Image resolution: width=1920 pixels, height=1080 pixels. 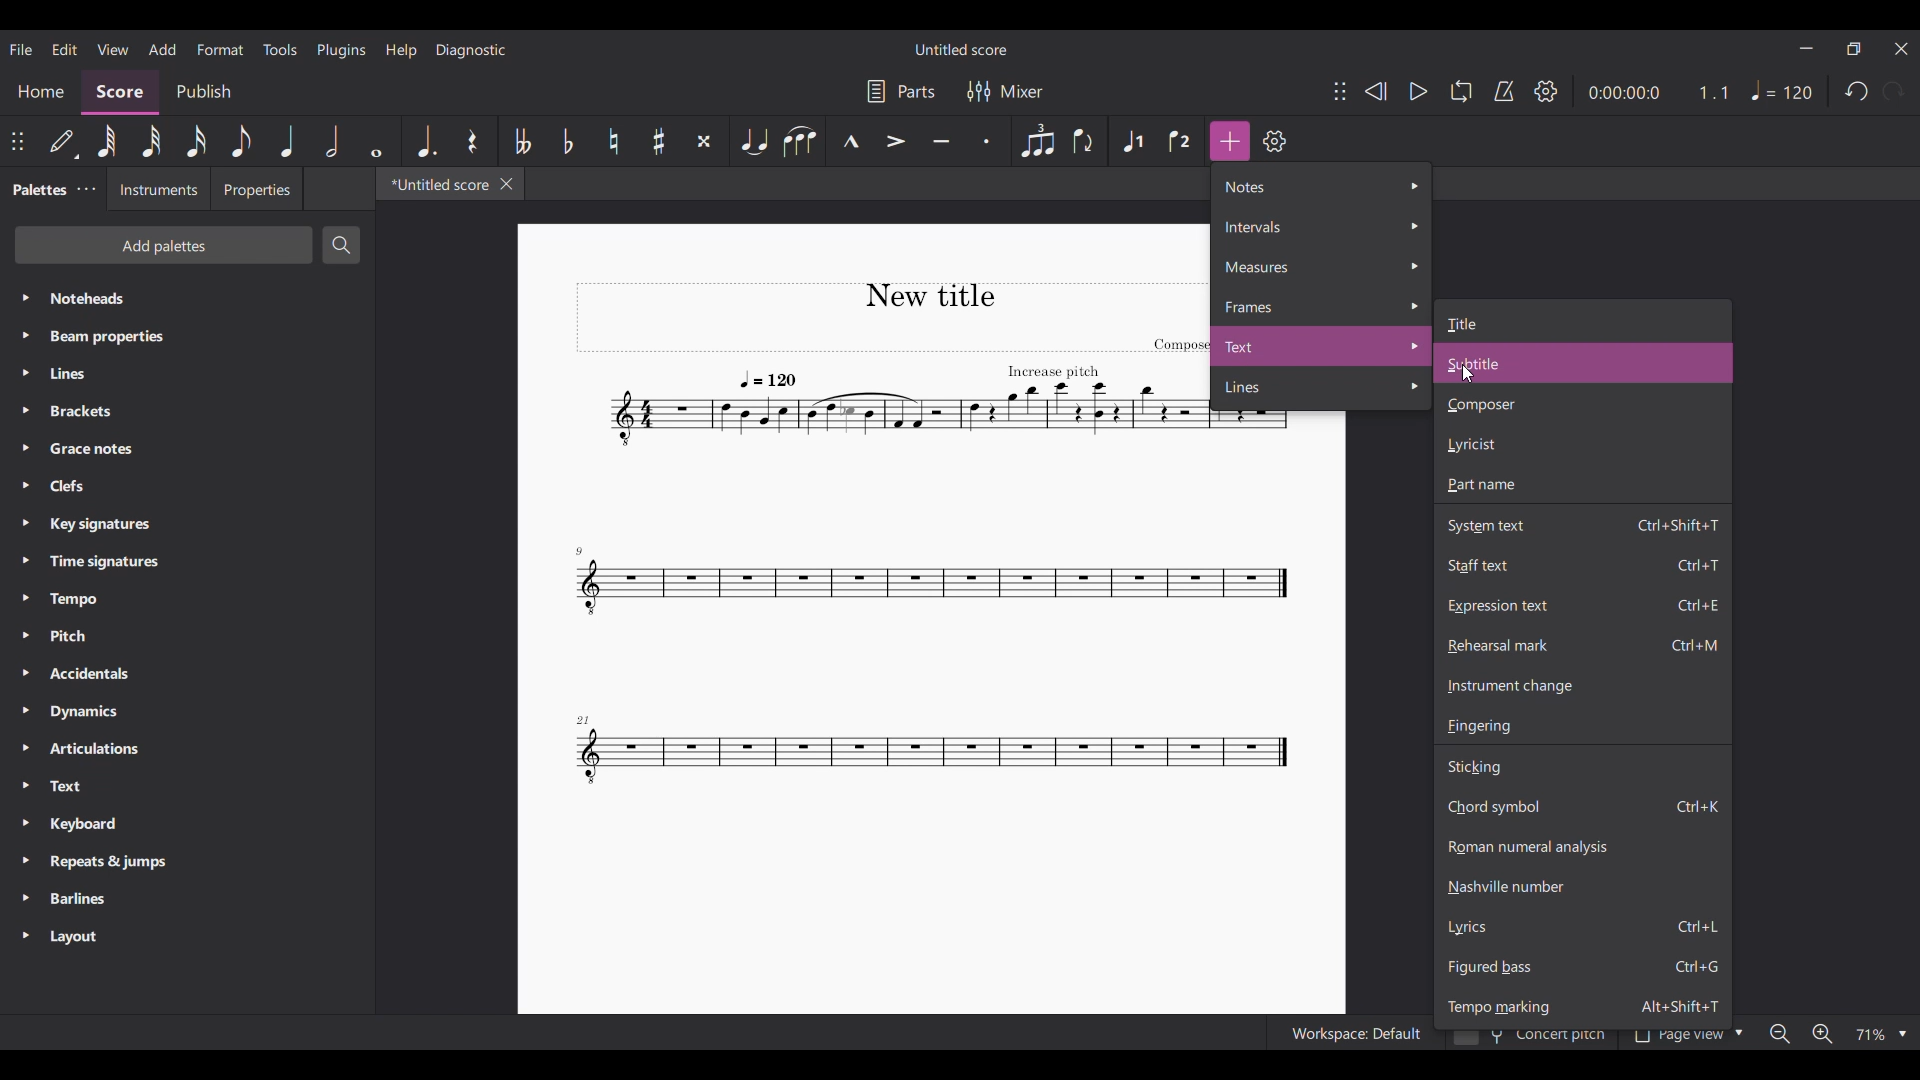 What do you see at coordinates (62, 141) in the screenshot?
I see `Default` at bounding box center [62, 141].